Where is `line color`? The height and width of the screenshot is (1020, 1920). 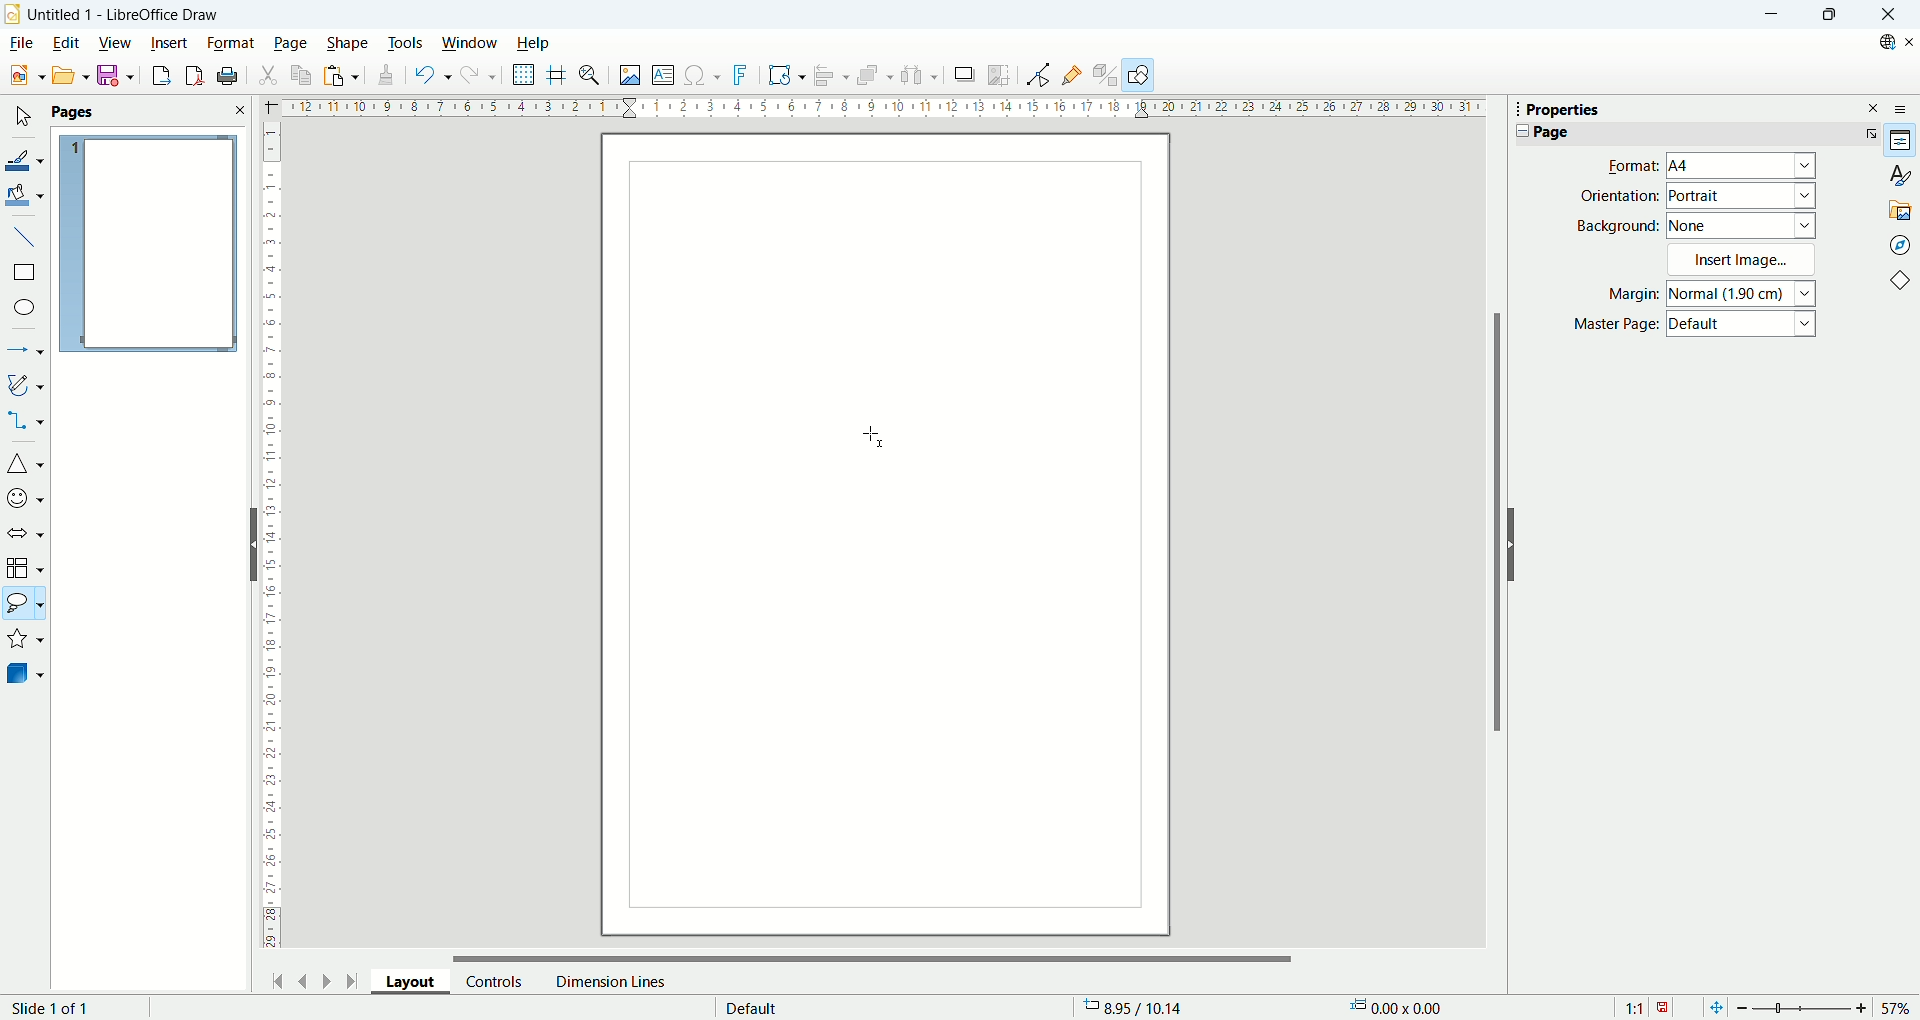 line color is located at coordinates (25, 158).